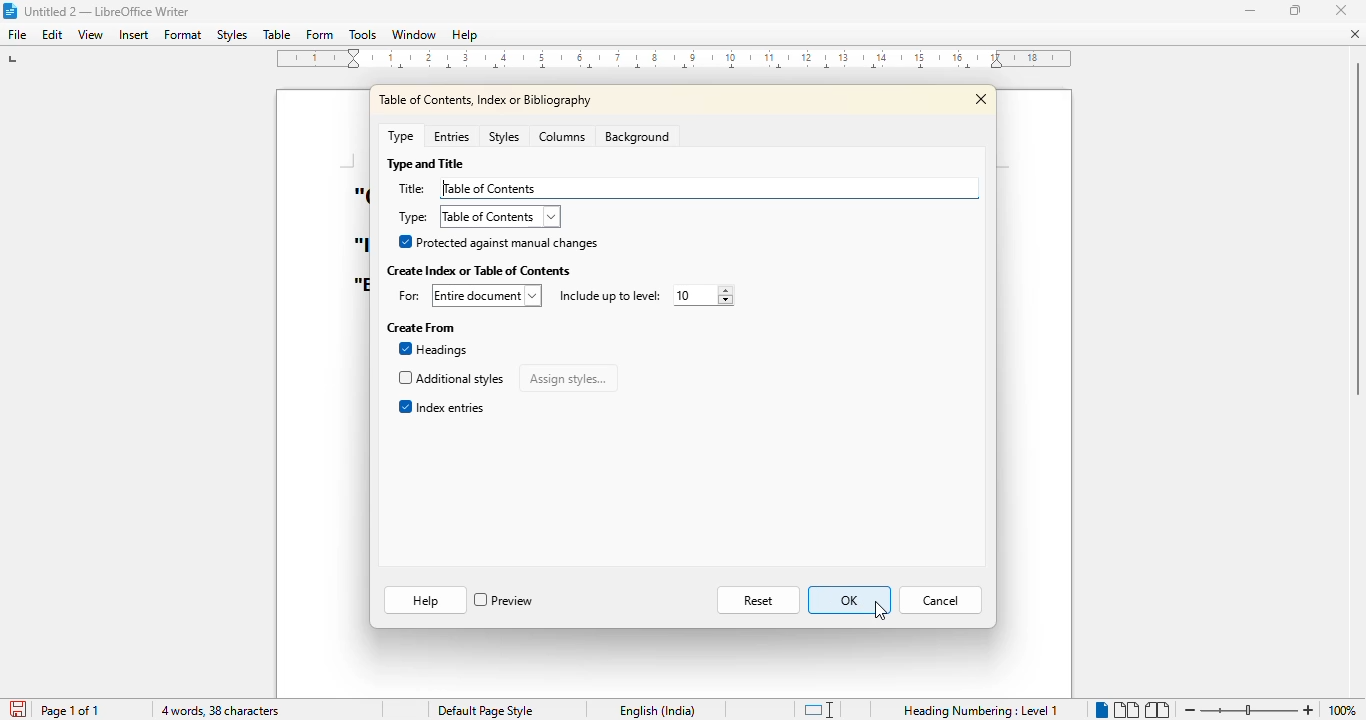  I want to click on columns, so click(563, 137).